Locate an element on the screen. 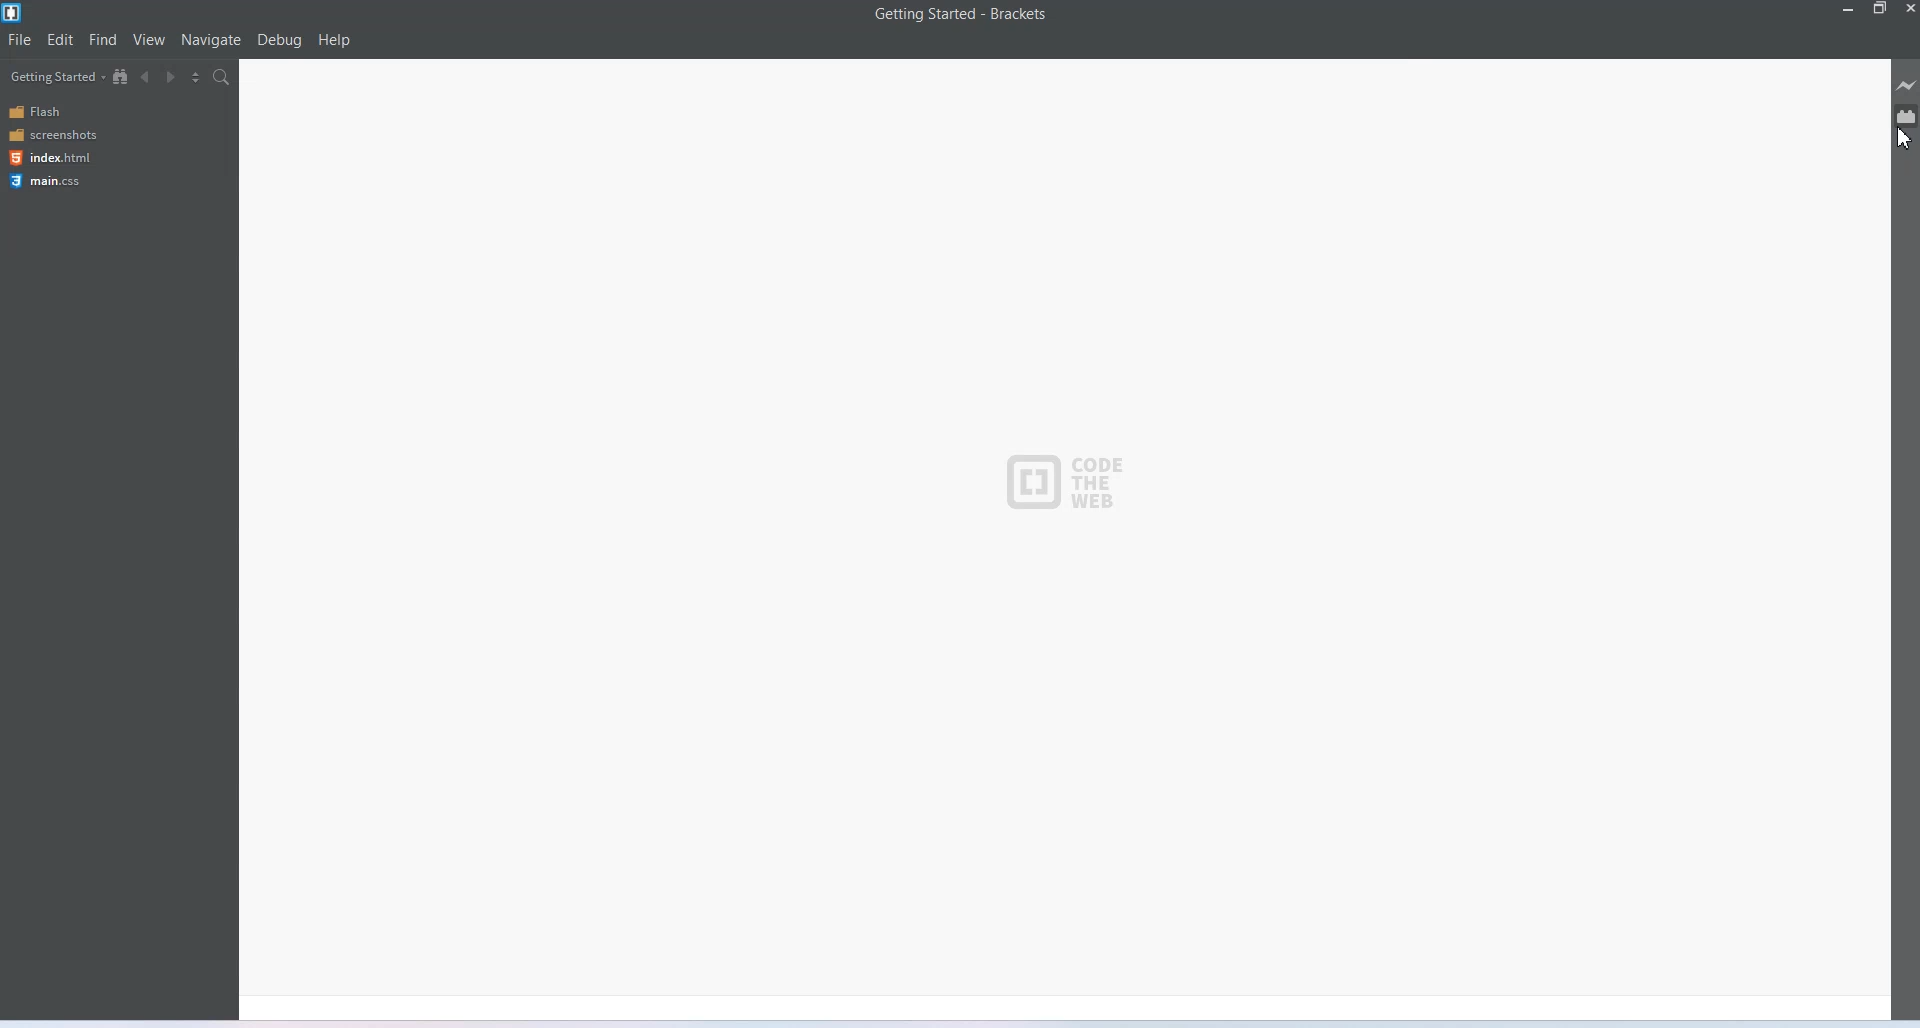 The width and height of the screenshot is (1920, 1028). Navigate Backwards is located at coordinates (148, 77).